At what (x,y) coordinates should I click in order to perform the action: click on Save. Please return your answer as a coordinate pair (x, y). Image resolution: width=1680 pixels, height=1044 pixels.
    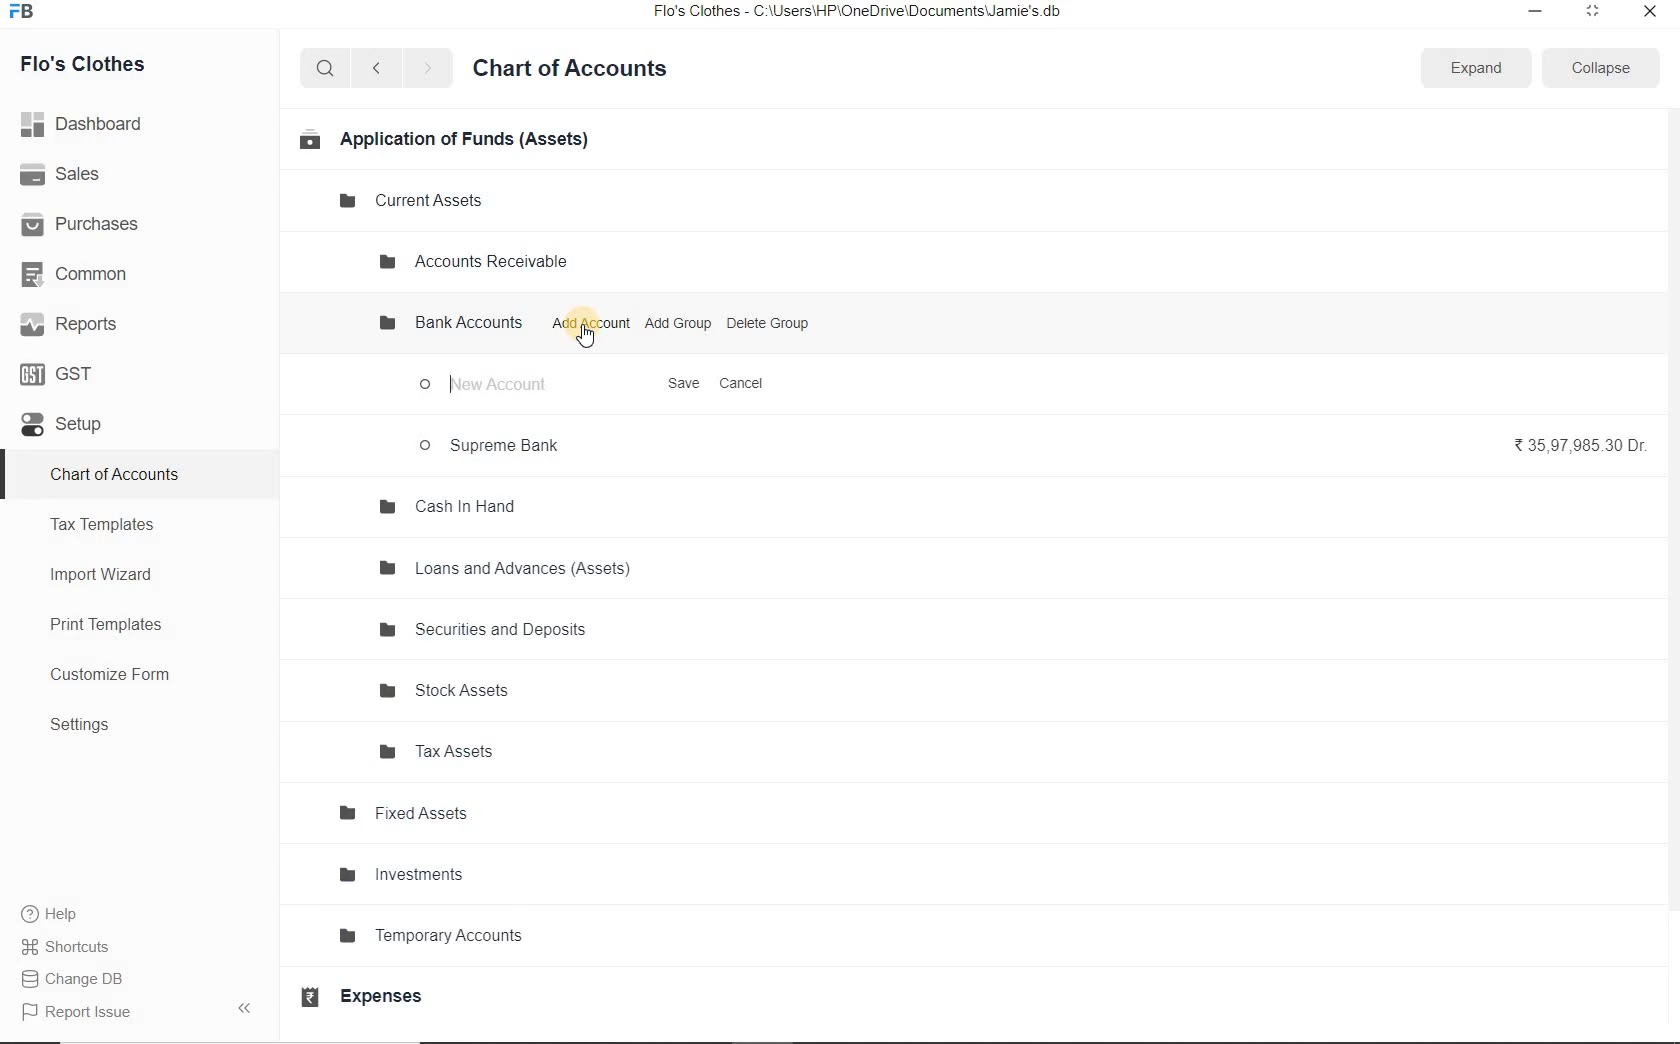
    Looking at the image, I should click on (678, 382).